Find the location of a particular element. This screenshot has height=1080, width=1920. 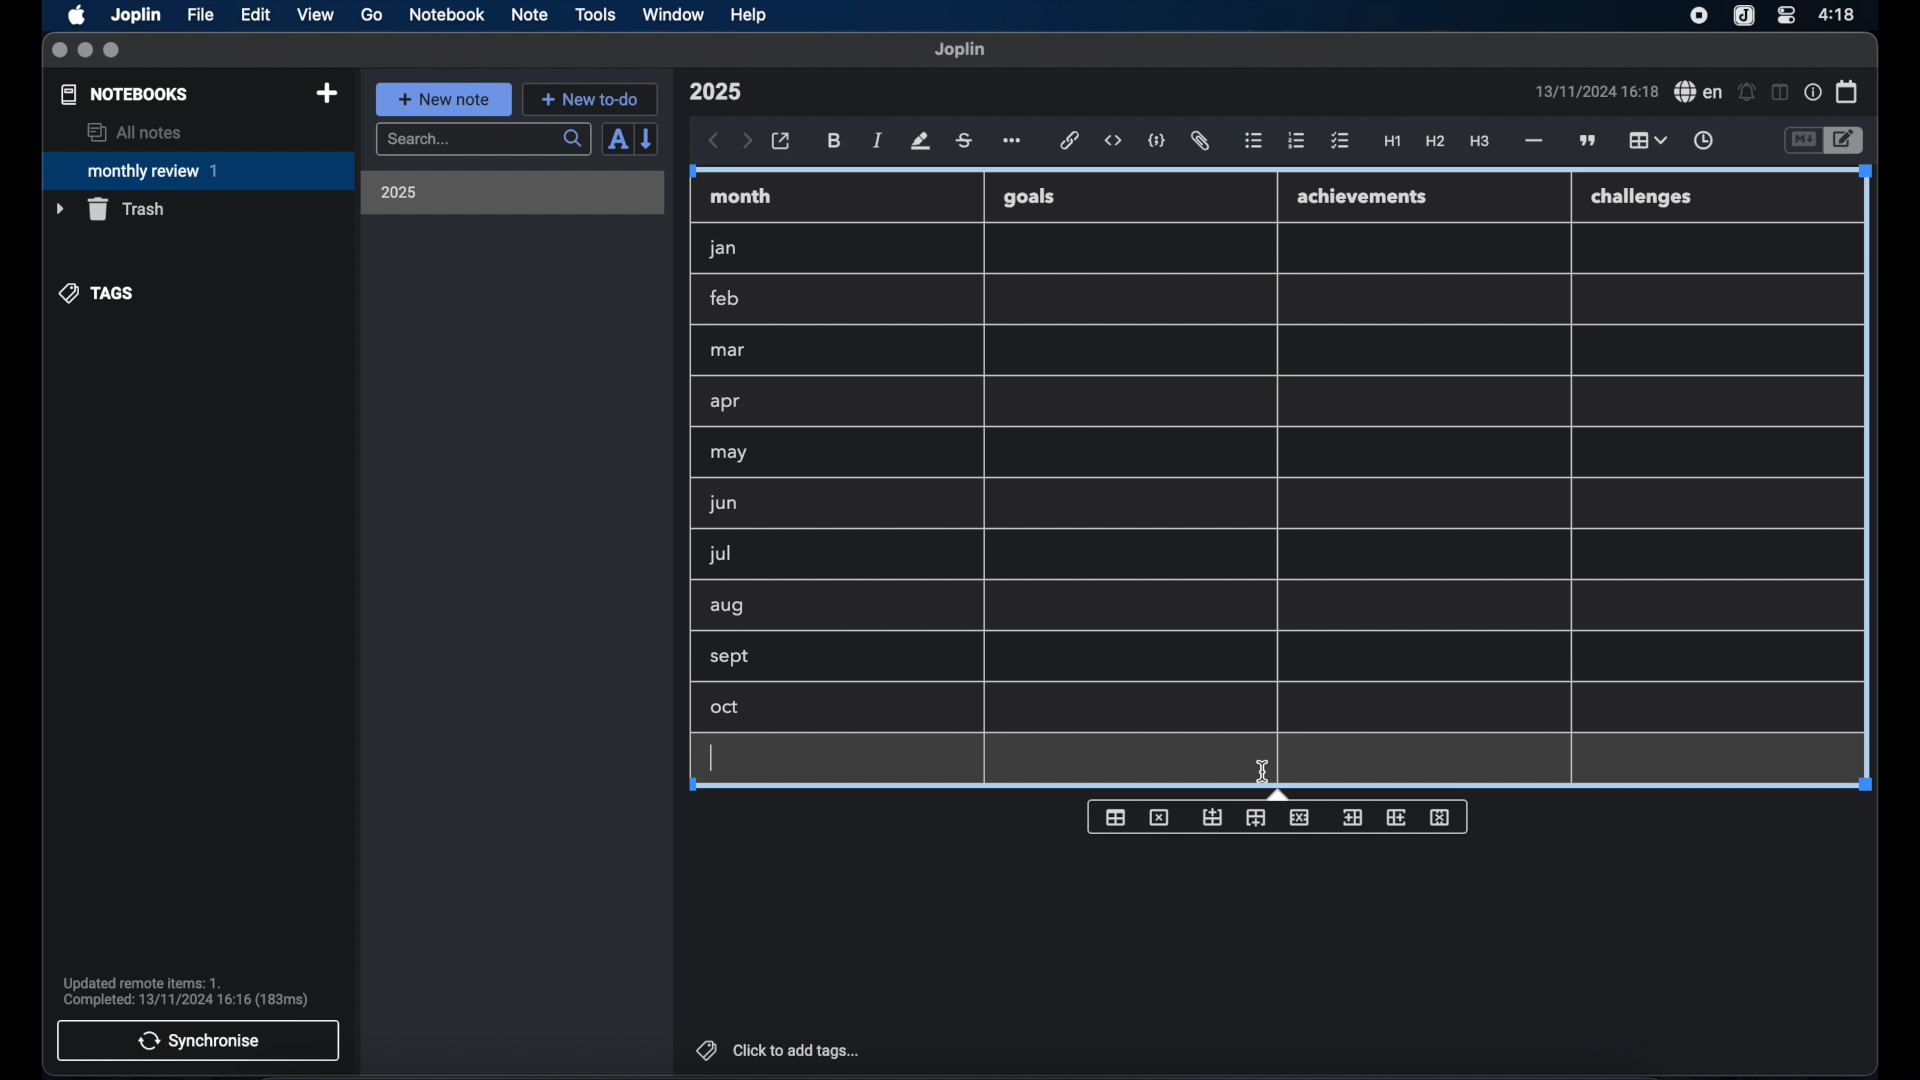

new to-do is located at coordinates (591, 99).